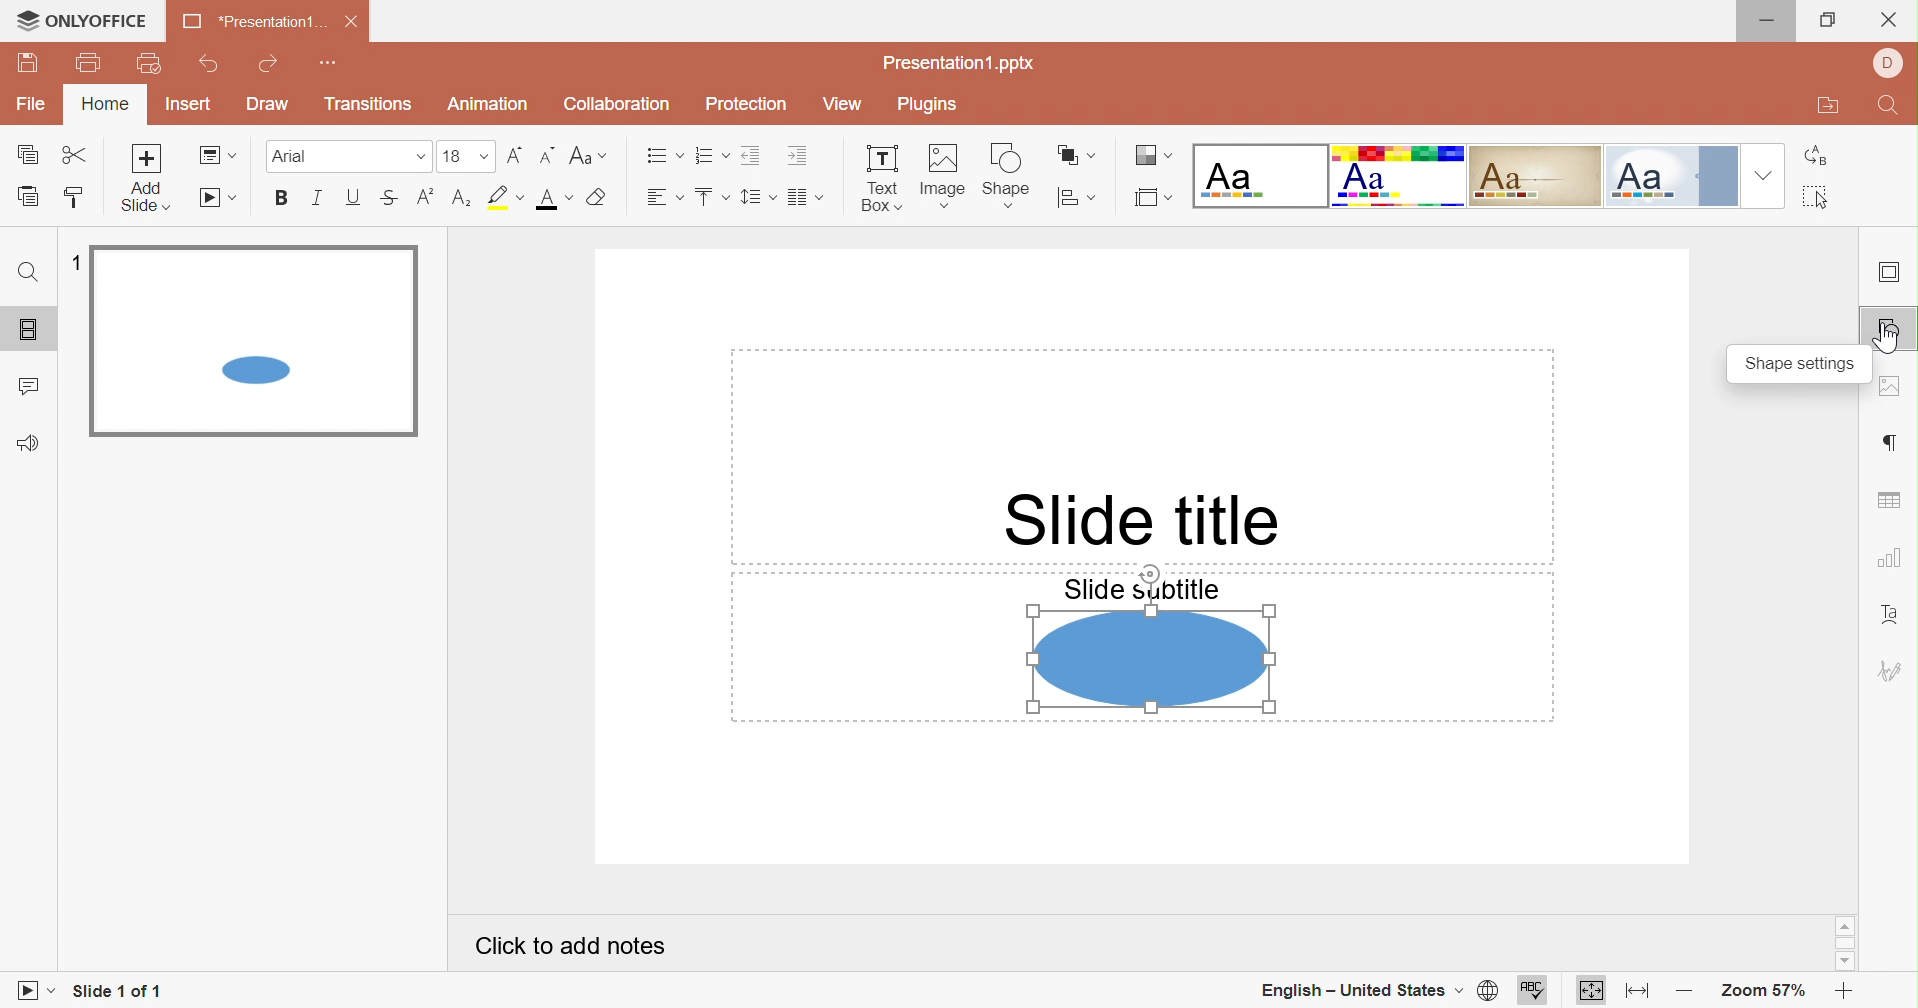 The image size is (1918, 1008). Describe the element at coordinates (843, 107) in the screenshot. I see `View` at that location.